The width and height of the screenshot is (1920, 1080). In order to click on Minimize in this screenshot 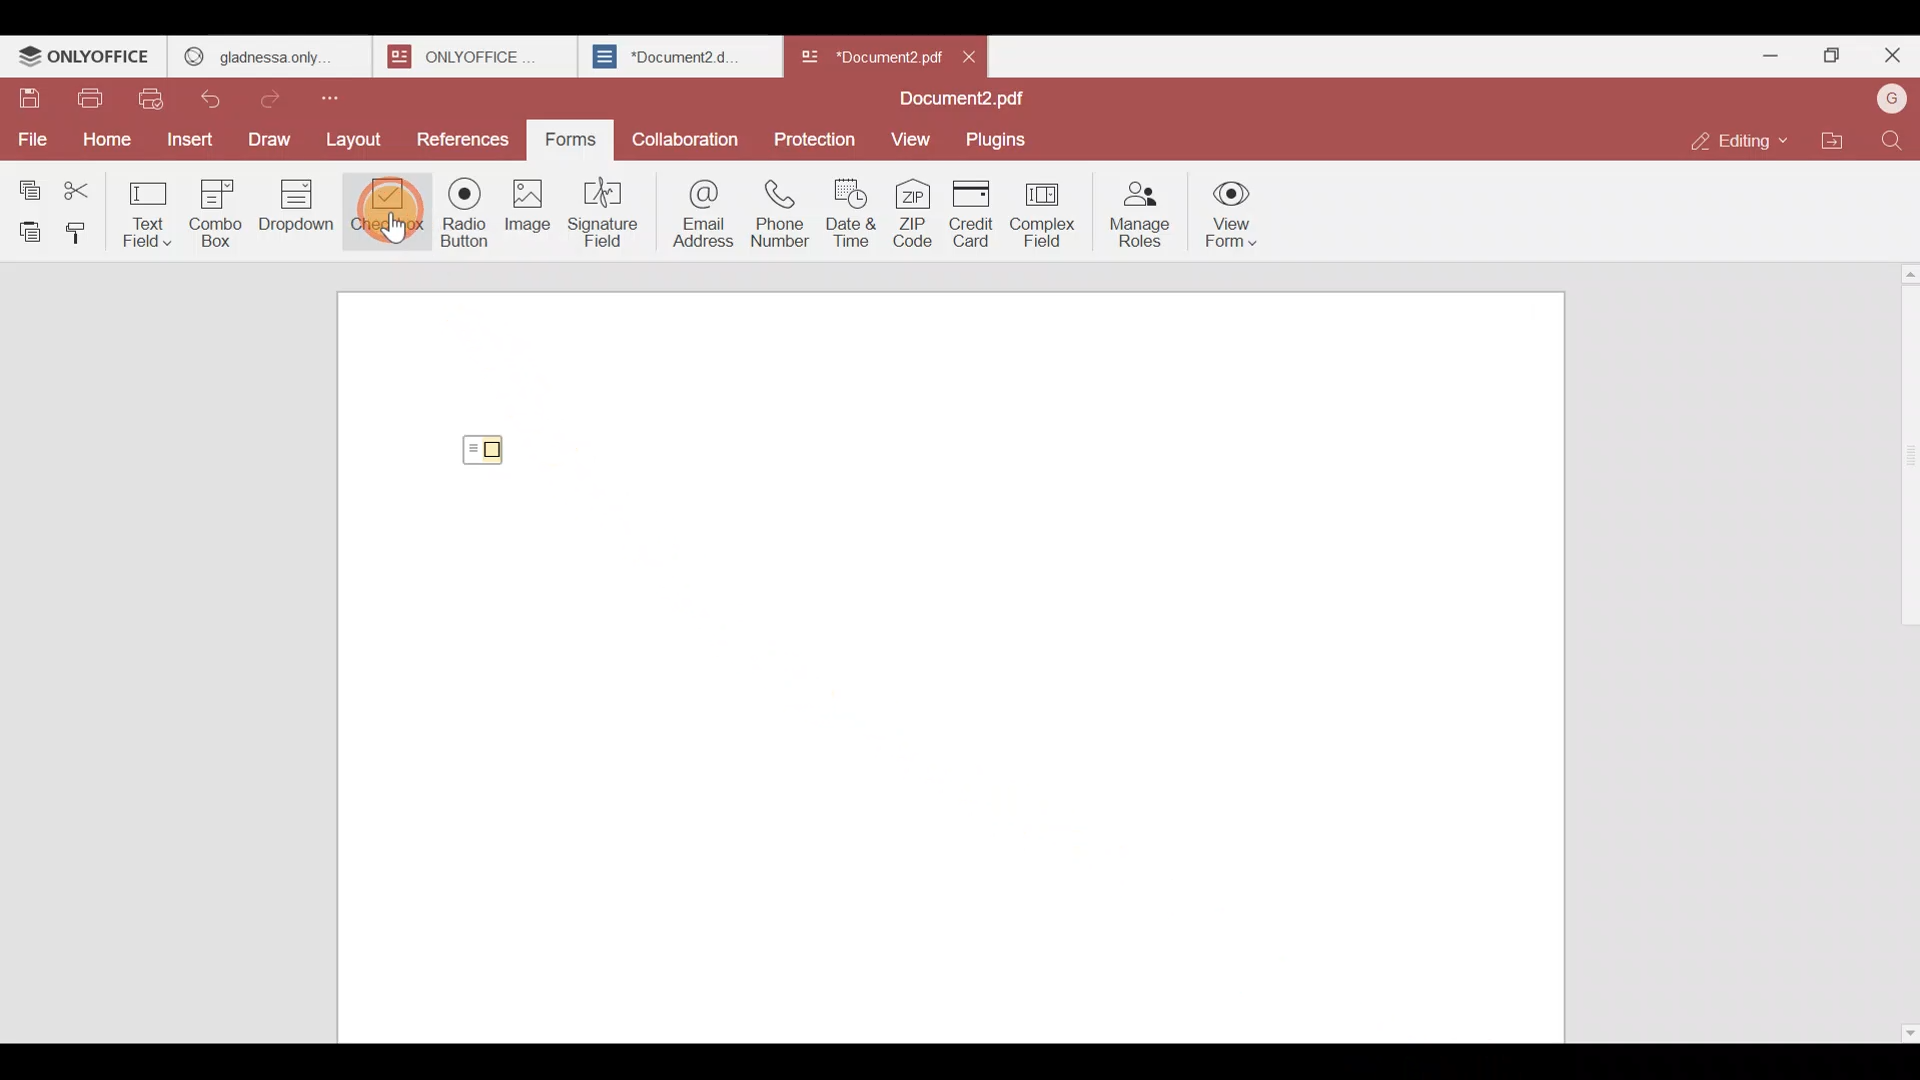, I will do `click(1762, 52)`.